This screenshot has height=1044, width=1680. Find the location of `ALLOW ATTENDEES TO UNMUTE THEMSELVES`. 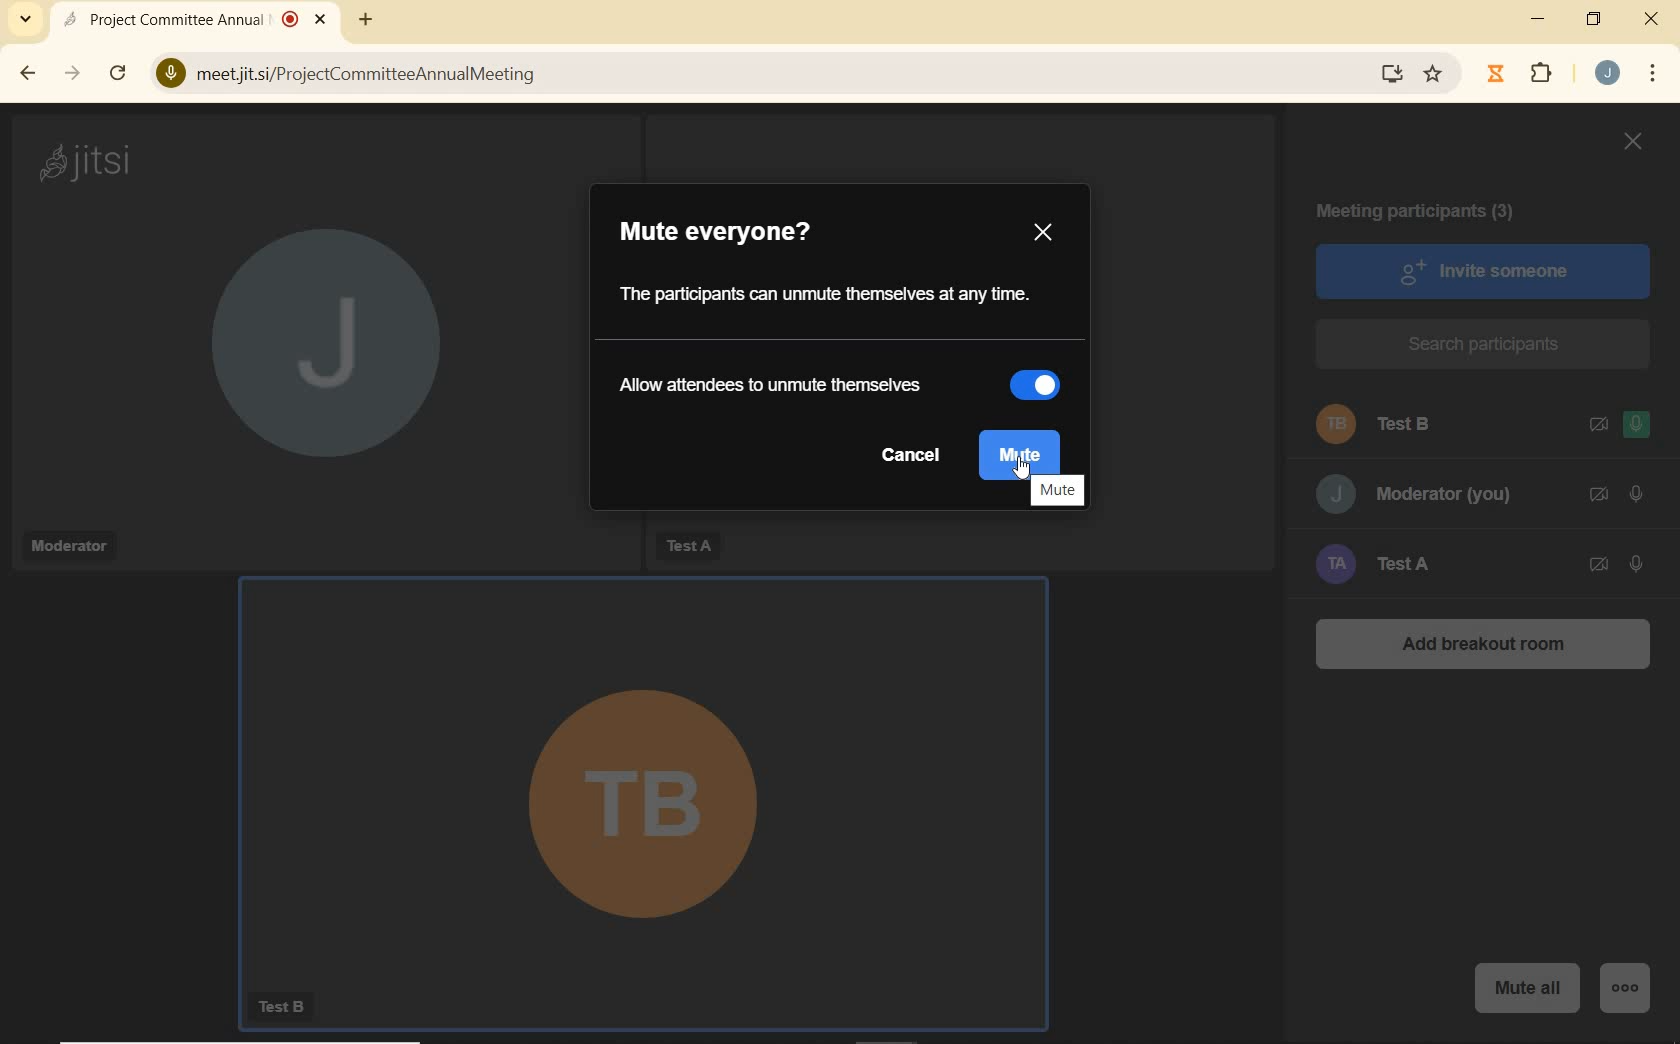

ALLOW ATTENDEES TO UNMUTE THEMSELVES is located at coordinates (785, 386).